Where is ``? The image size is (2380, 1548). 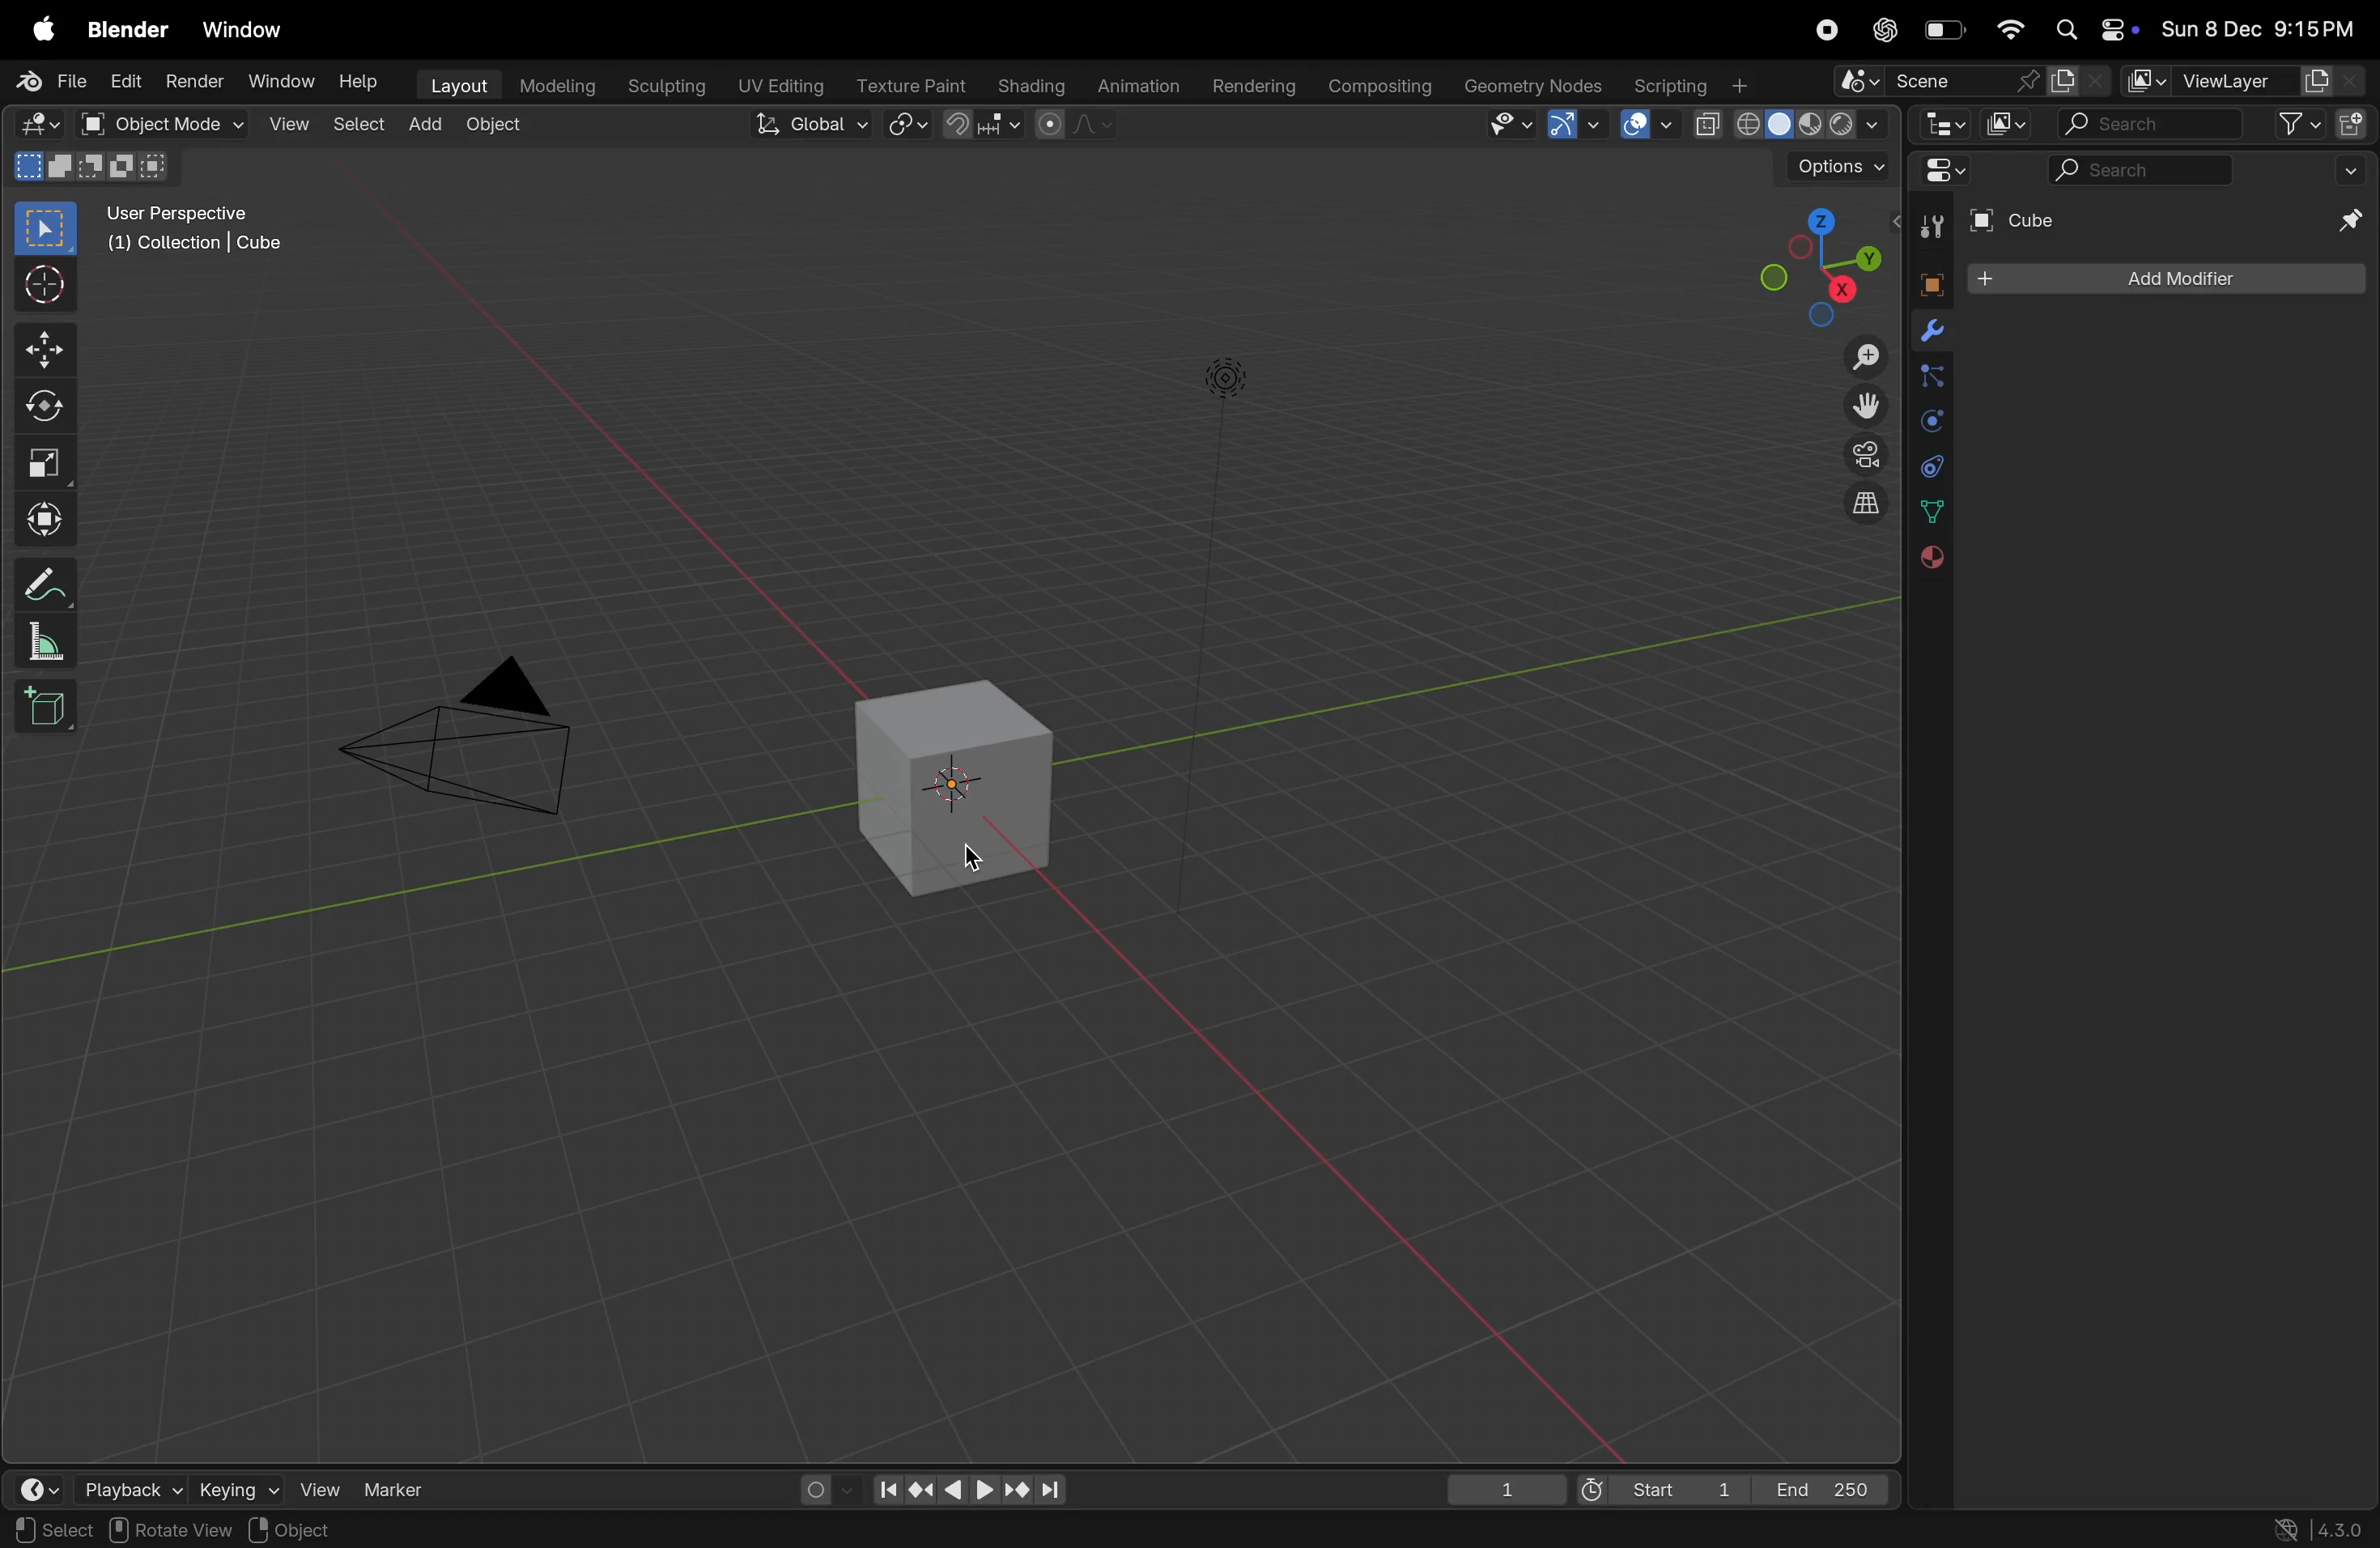  is located at coordinates (984, 129).